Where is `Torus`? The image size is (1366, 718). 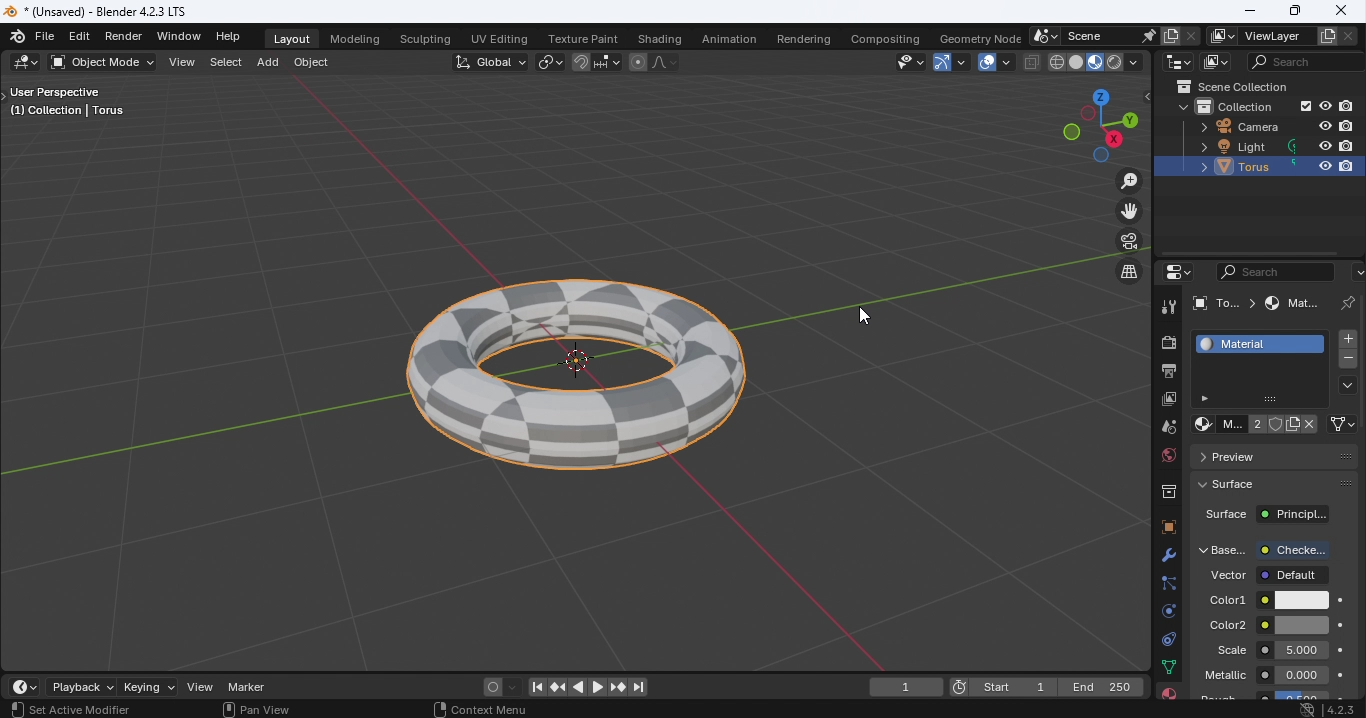
Torus is located at coordinates (577, 363).